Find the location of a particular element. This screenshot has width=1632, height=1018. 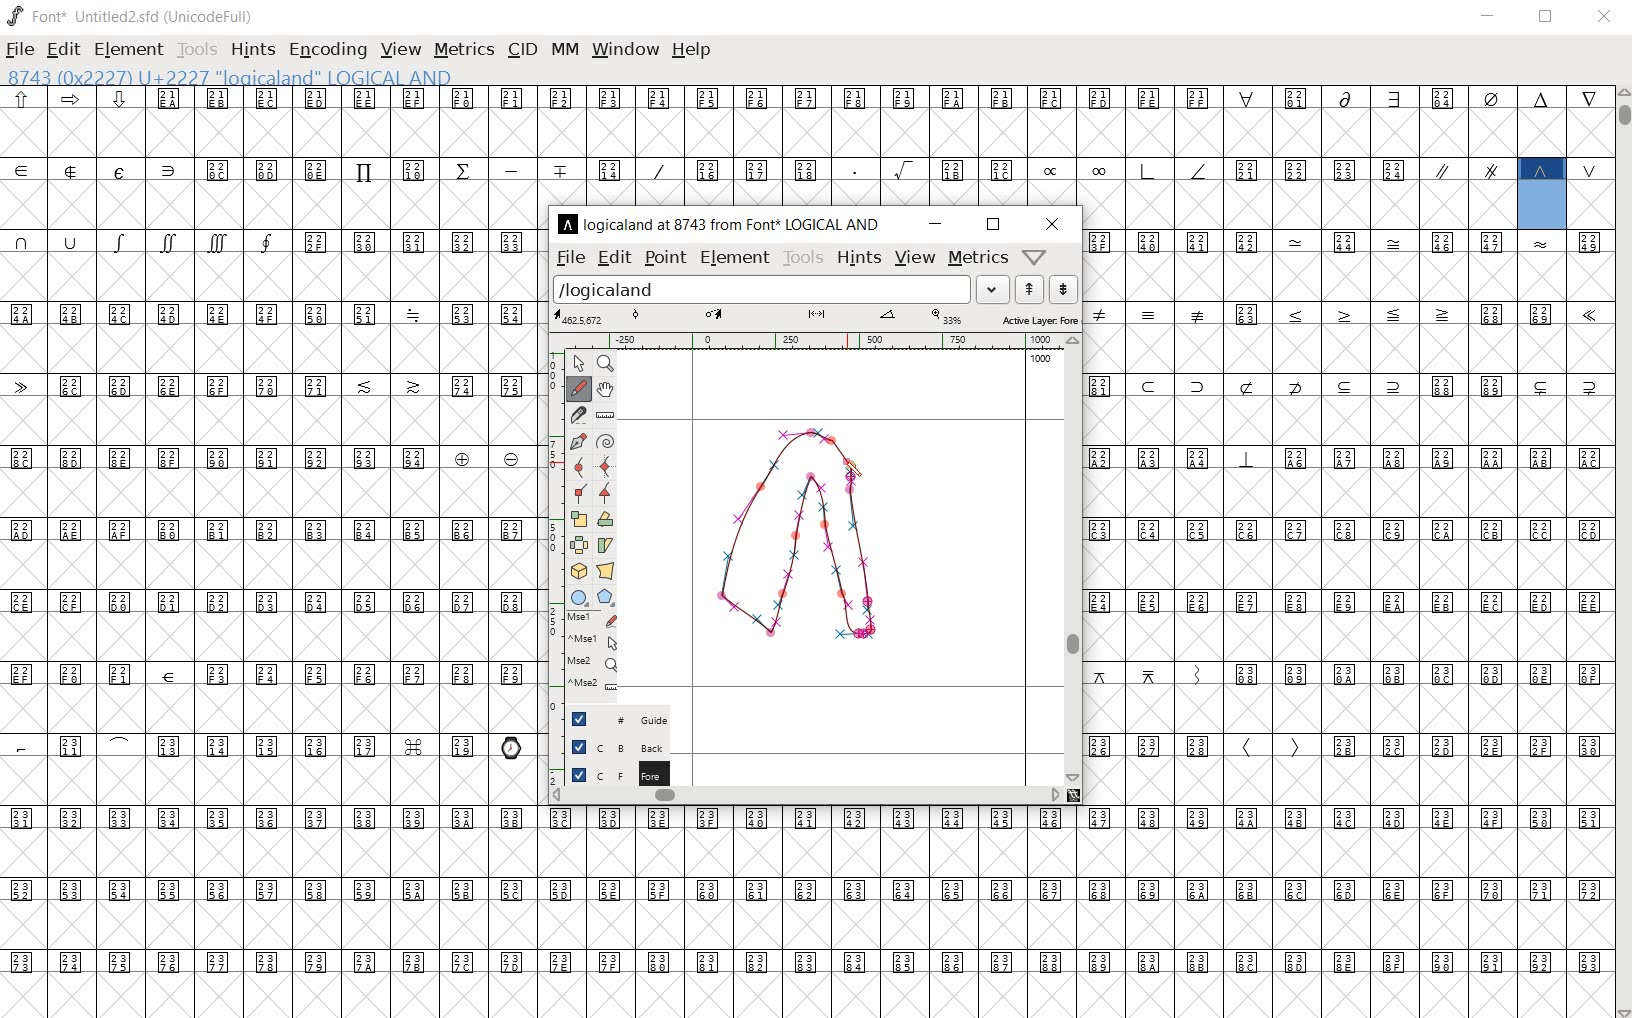

pencil toot/ cursor location is located at coordinates (858, 472).